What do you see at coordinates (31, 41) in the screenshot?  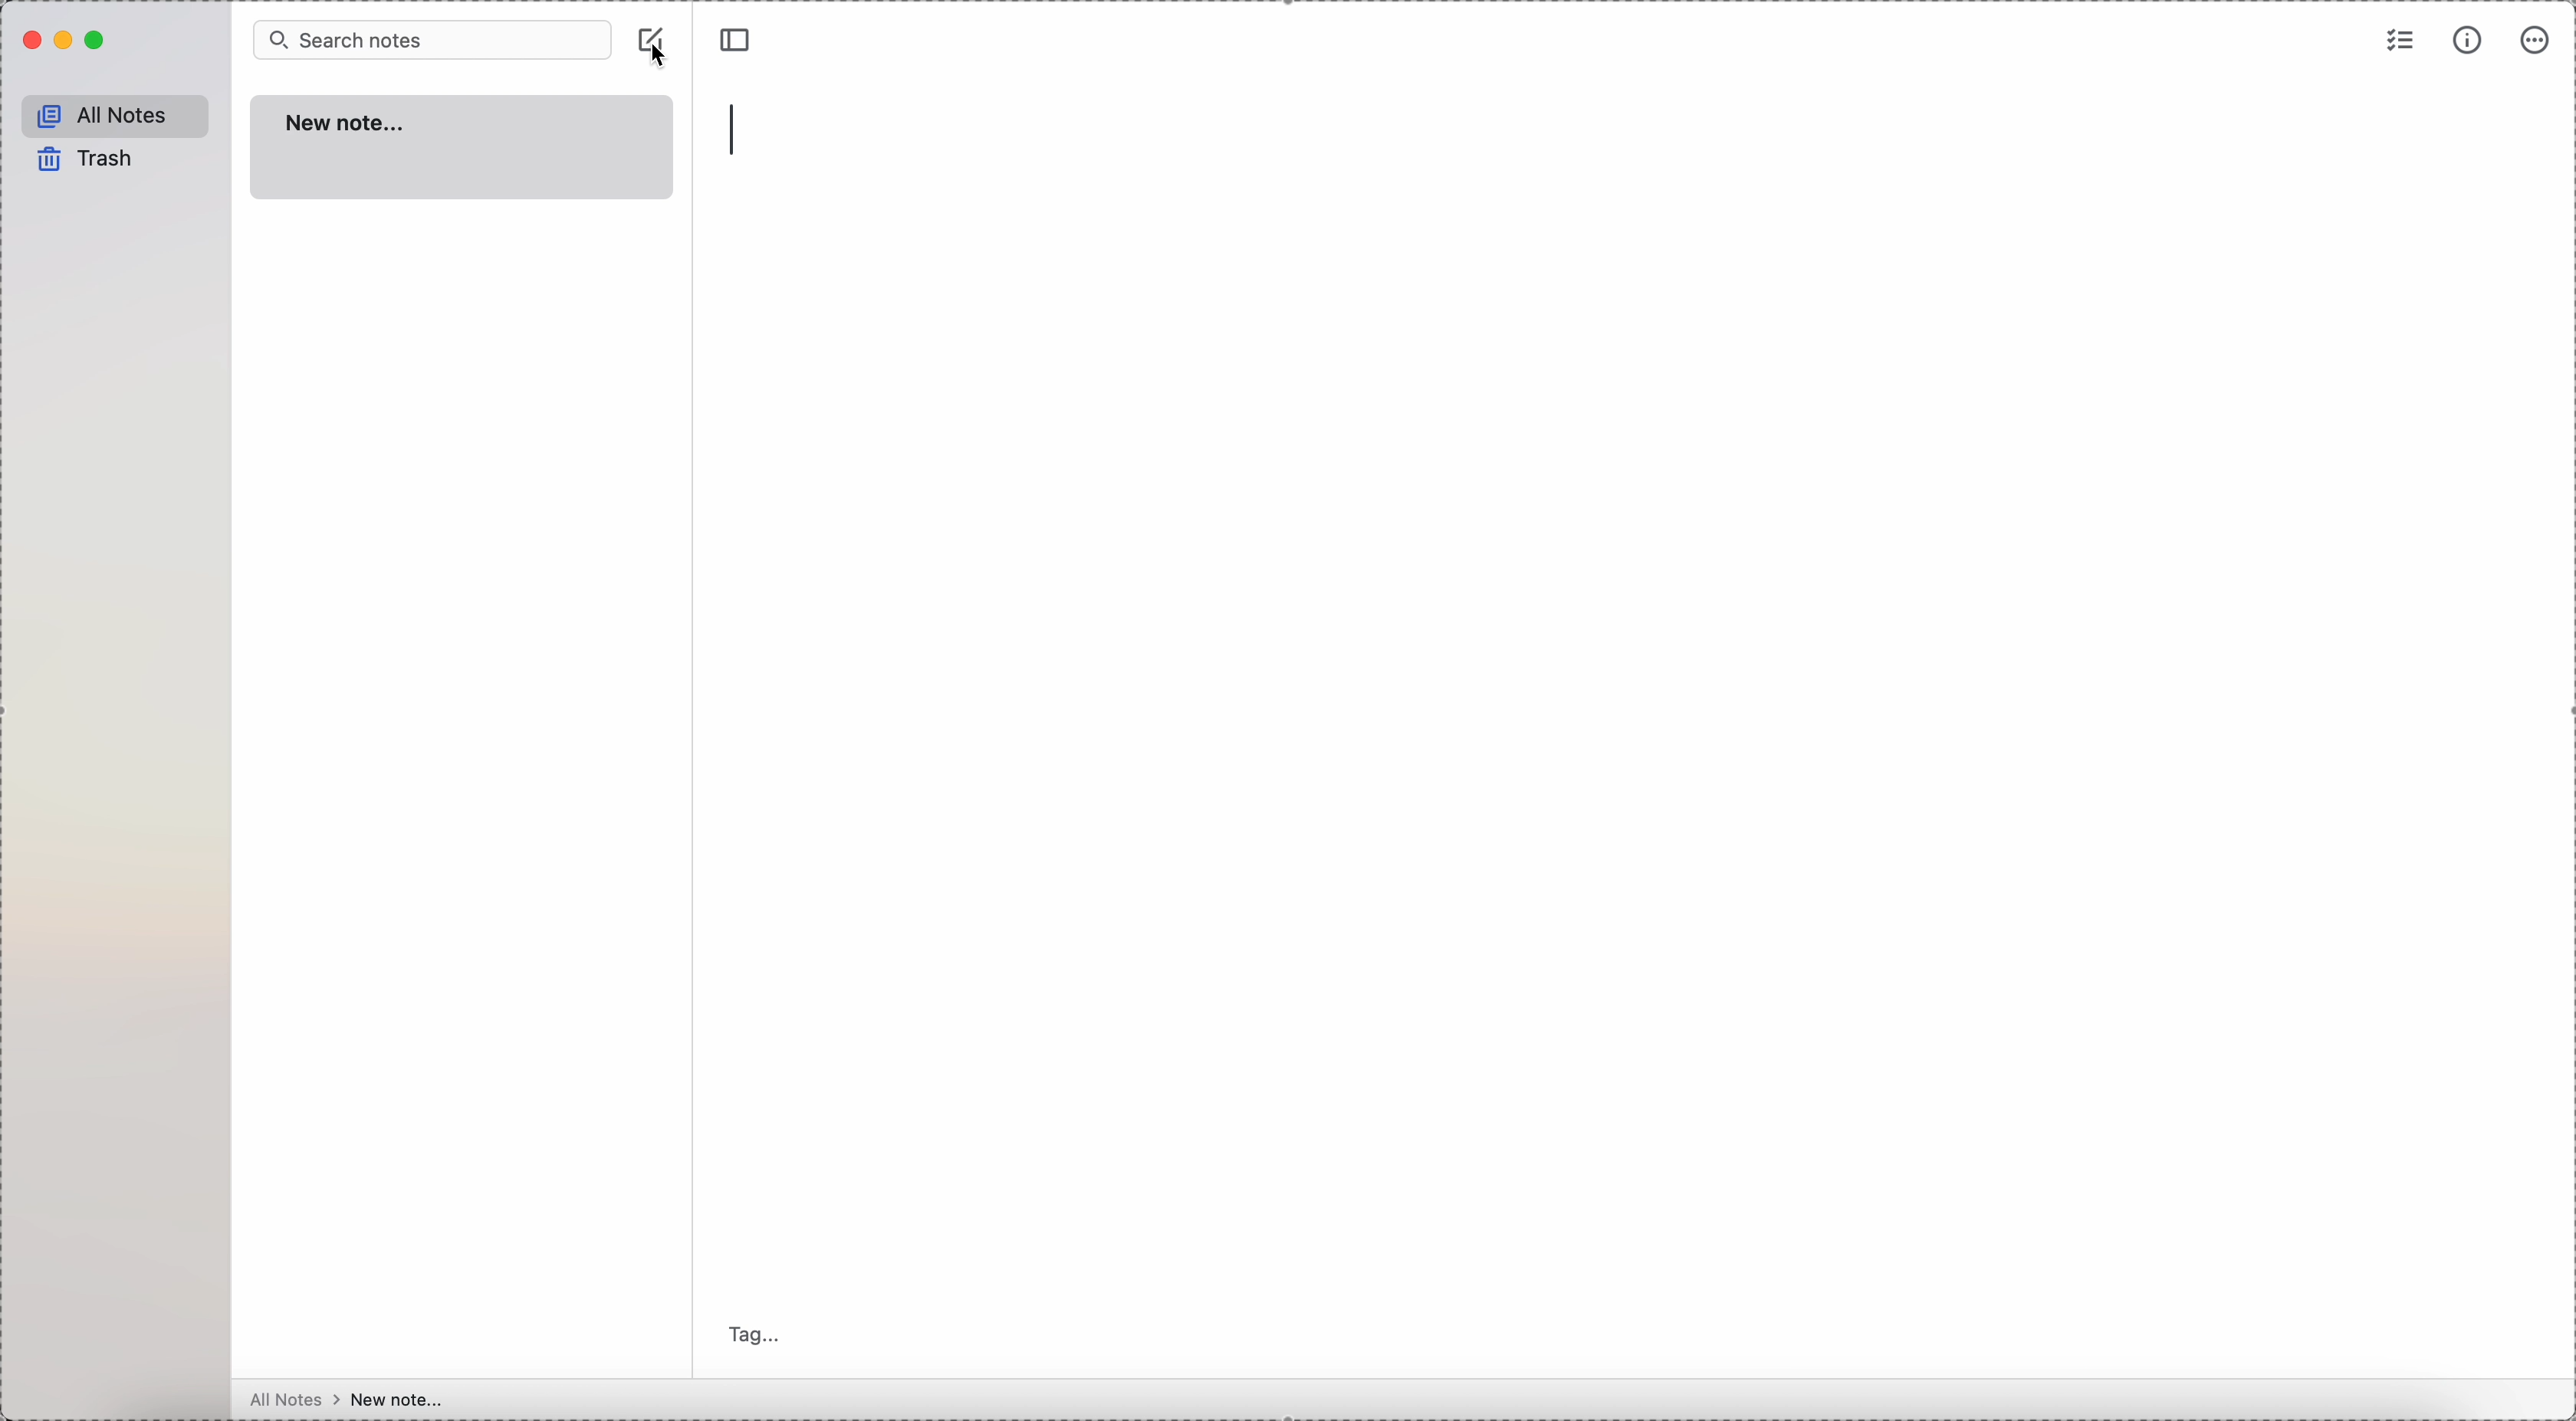 I see `close Simplenote` at bounding box center [31, 41].